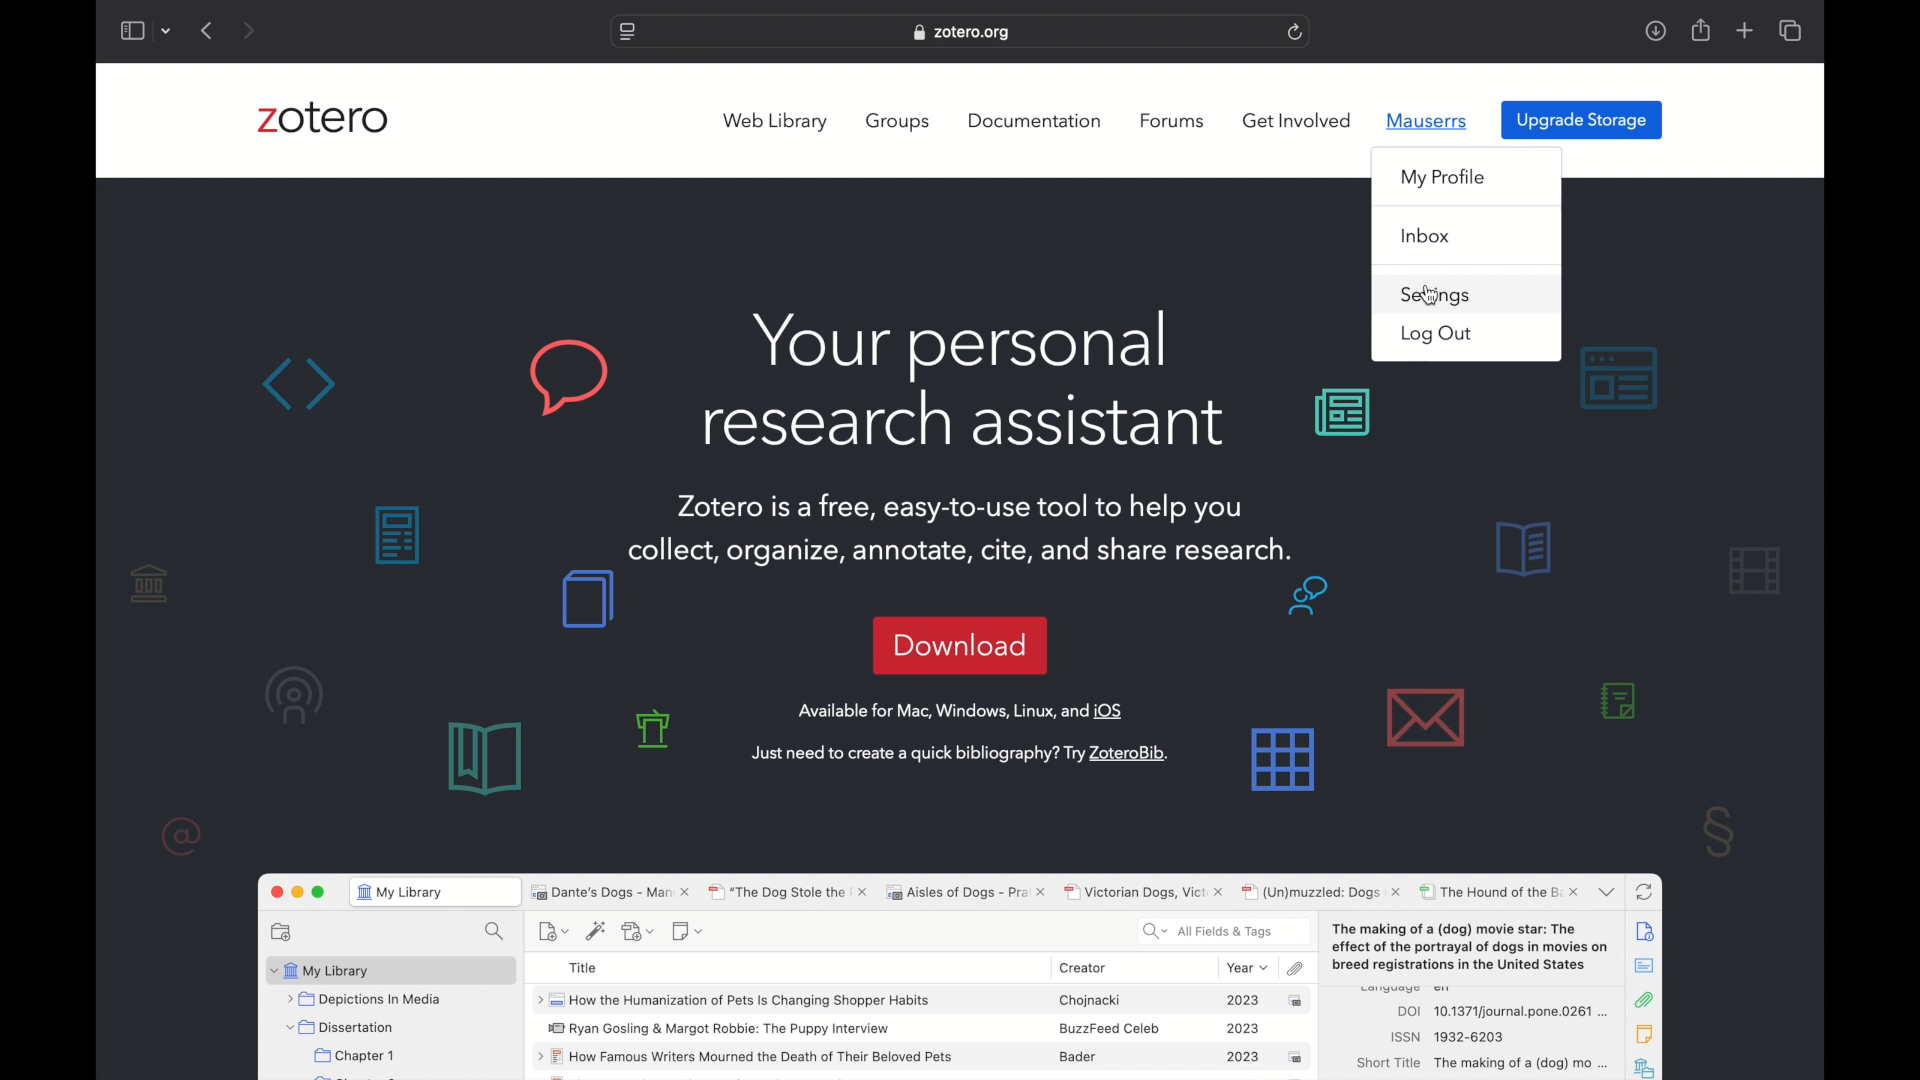 The height and width of the screenshot is (1080, 1920). What do you see at coordinates (958, 753) in the screenshot?
I see `just need to create a quick bibliography? try zoterobib` at bounding box center [958, 753].